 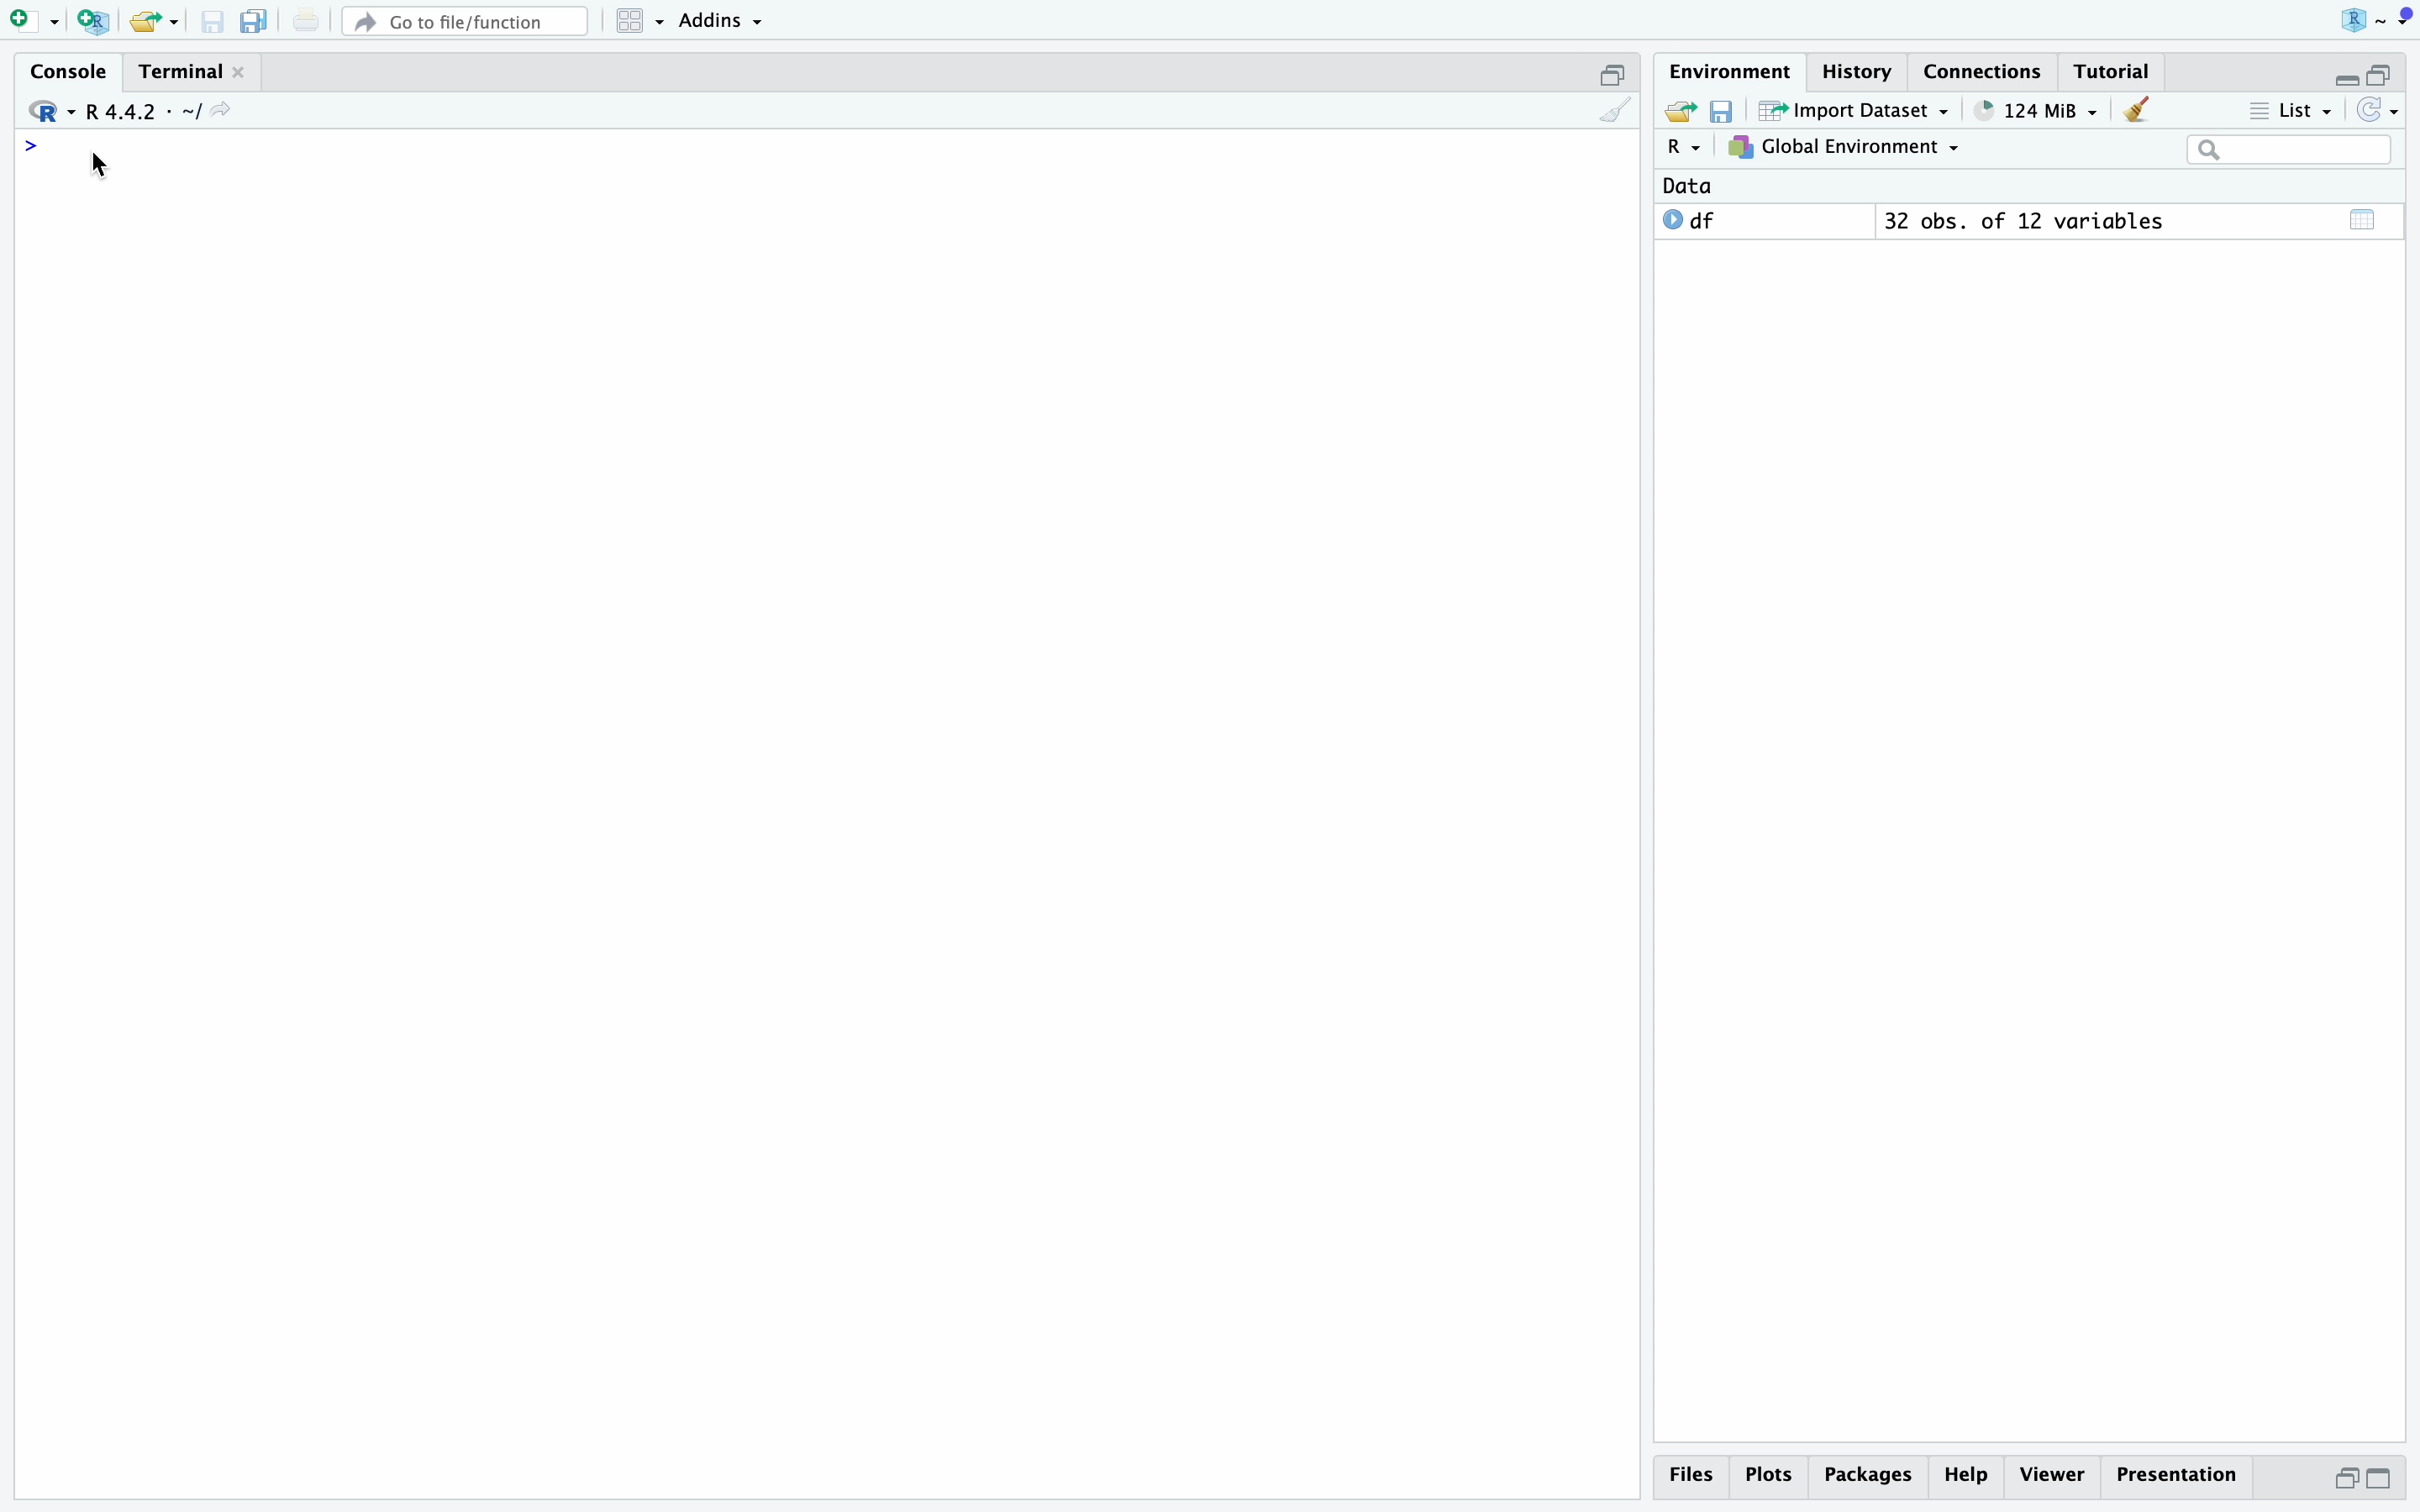 What do you see at coordinates (643, 22) in the screenshot?
I see `grid` at bounding box center [643, 22].